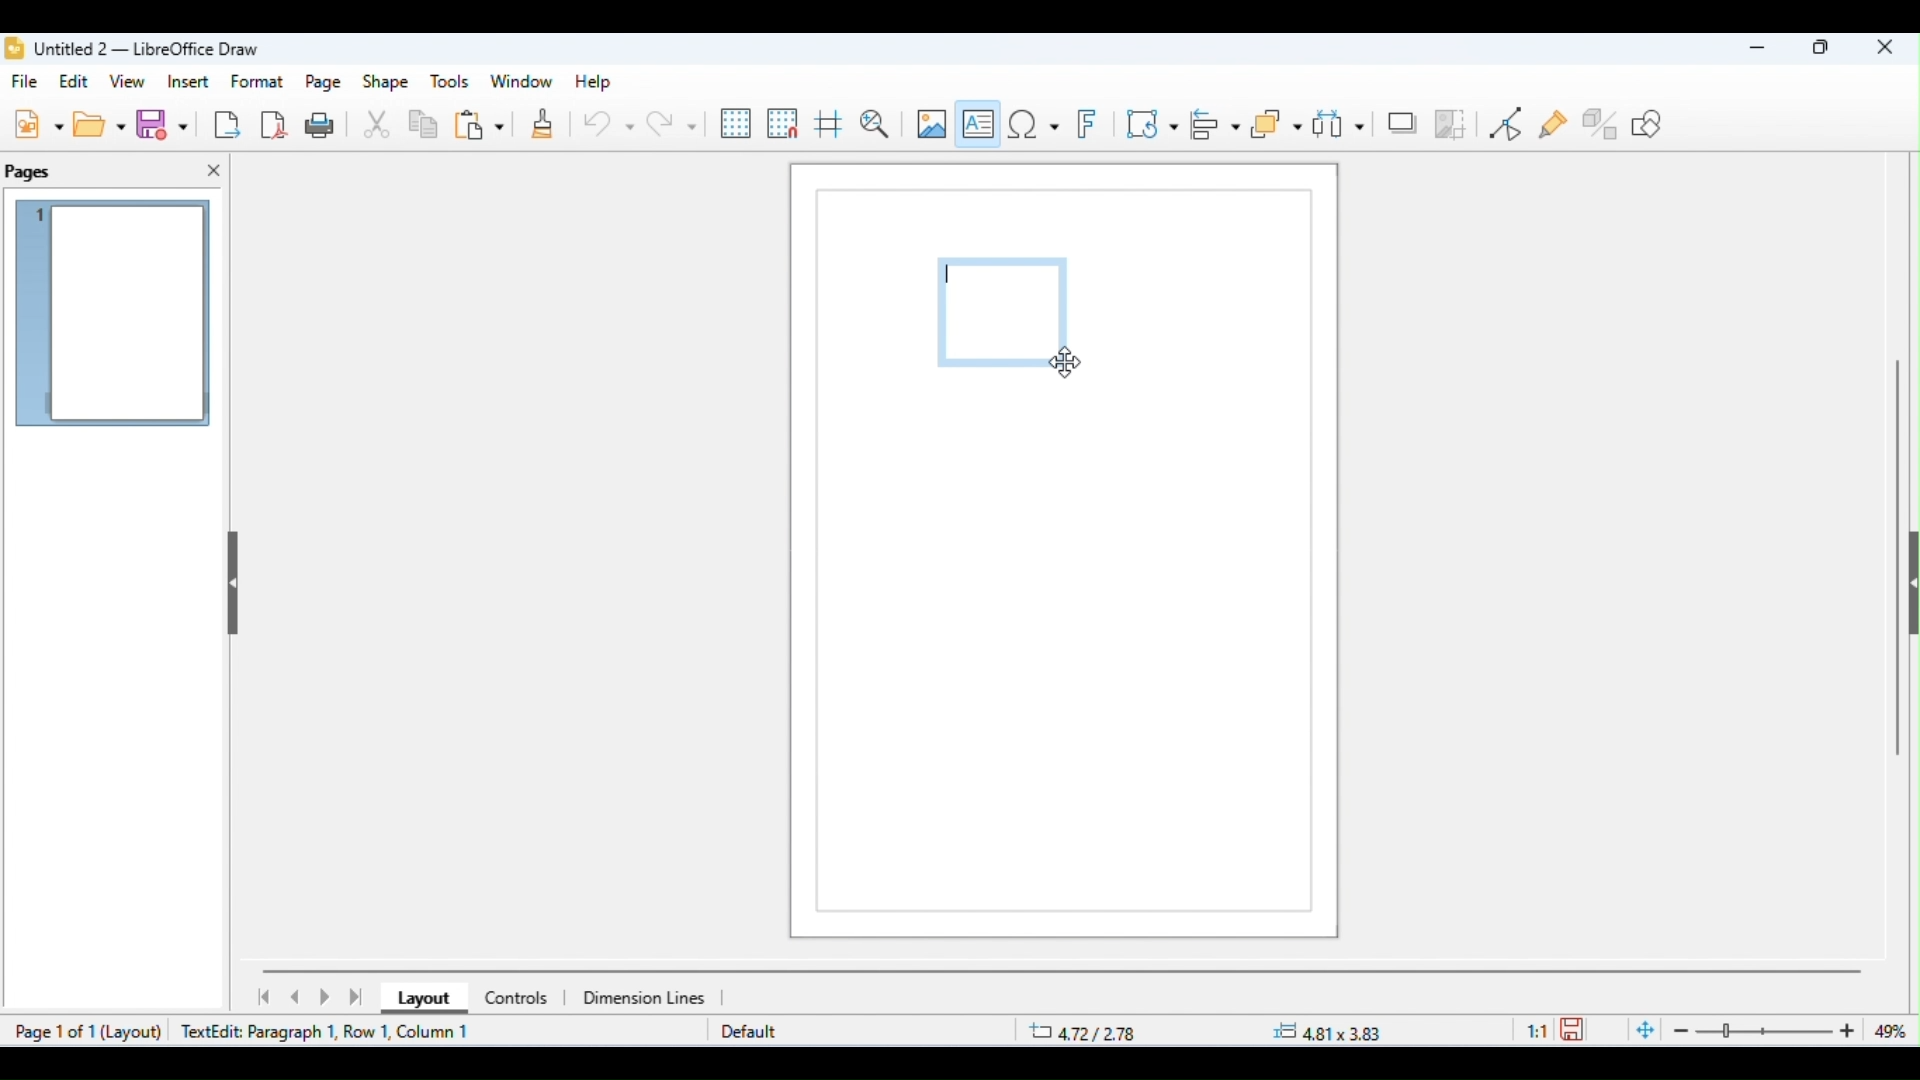  Describe the element at coordinates (608, 127) in the screenshot. I see `undo` at that location.